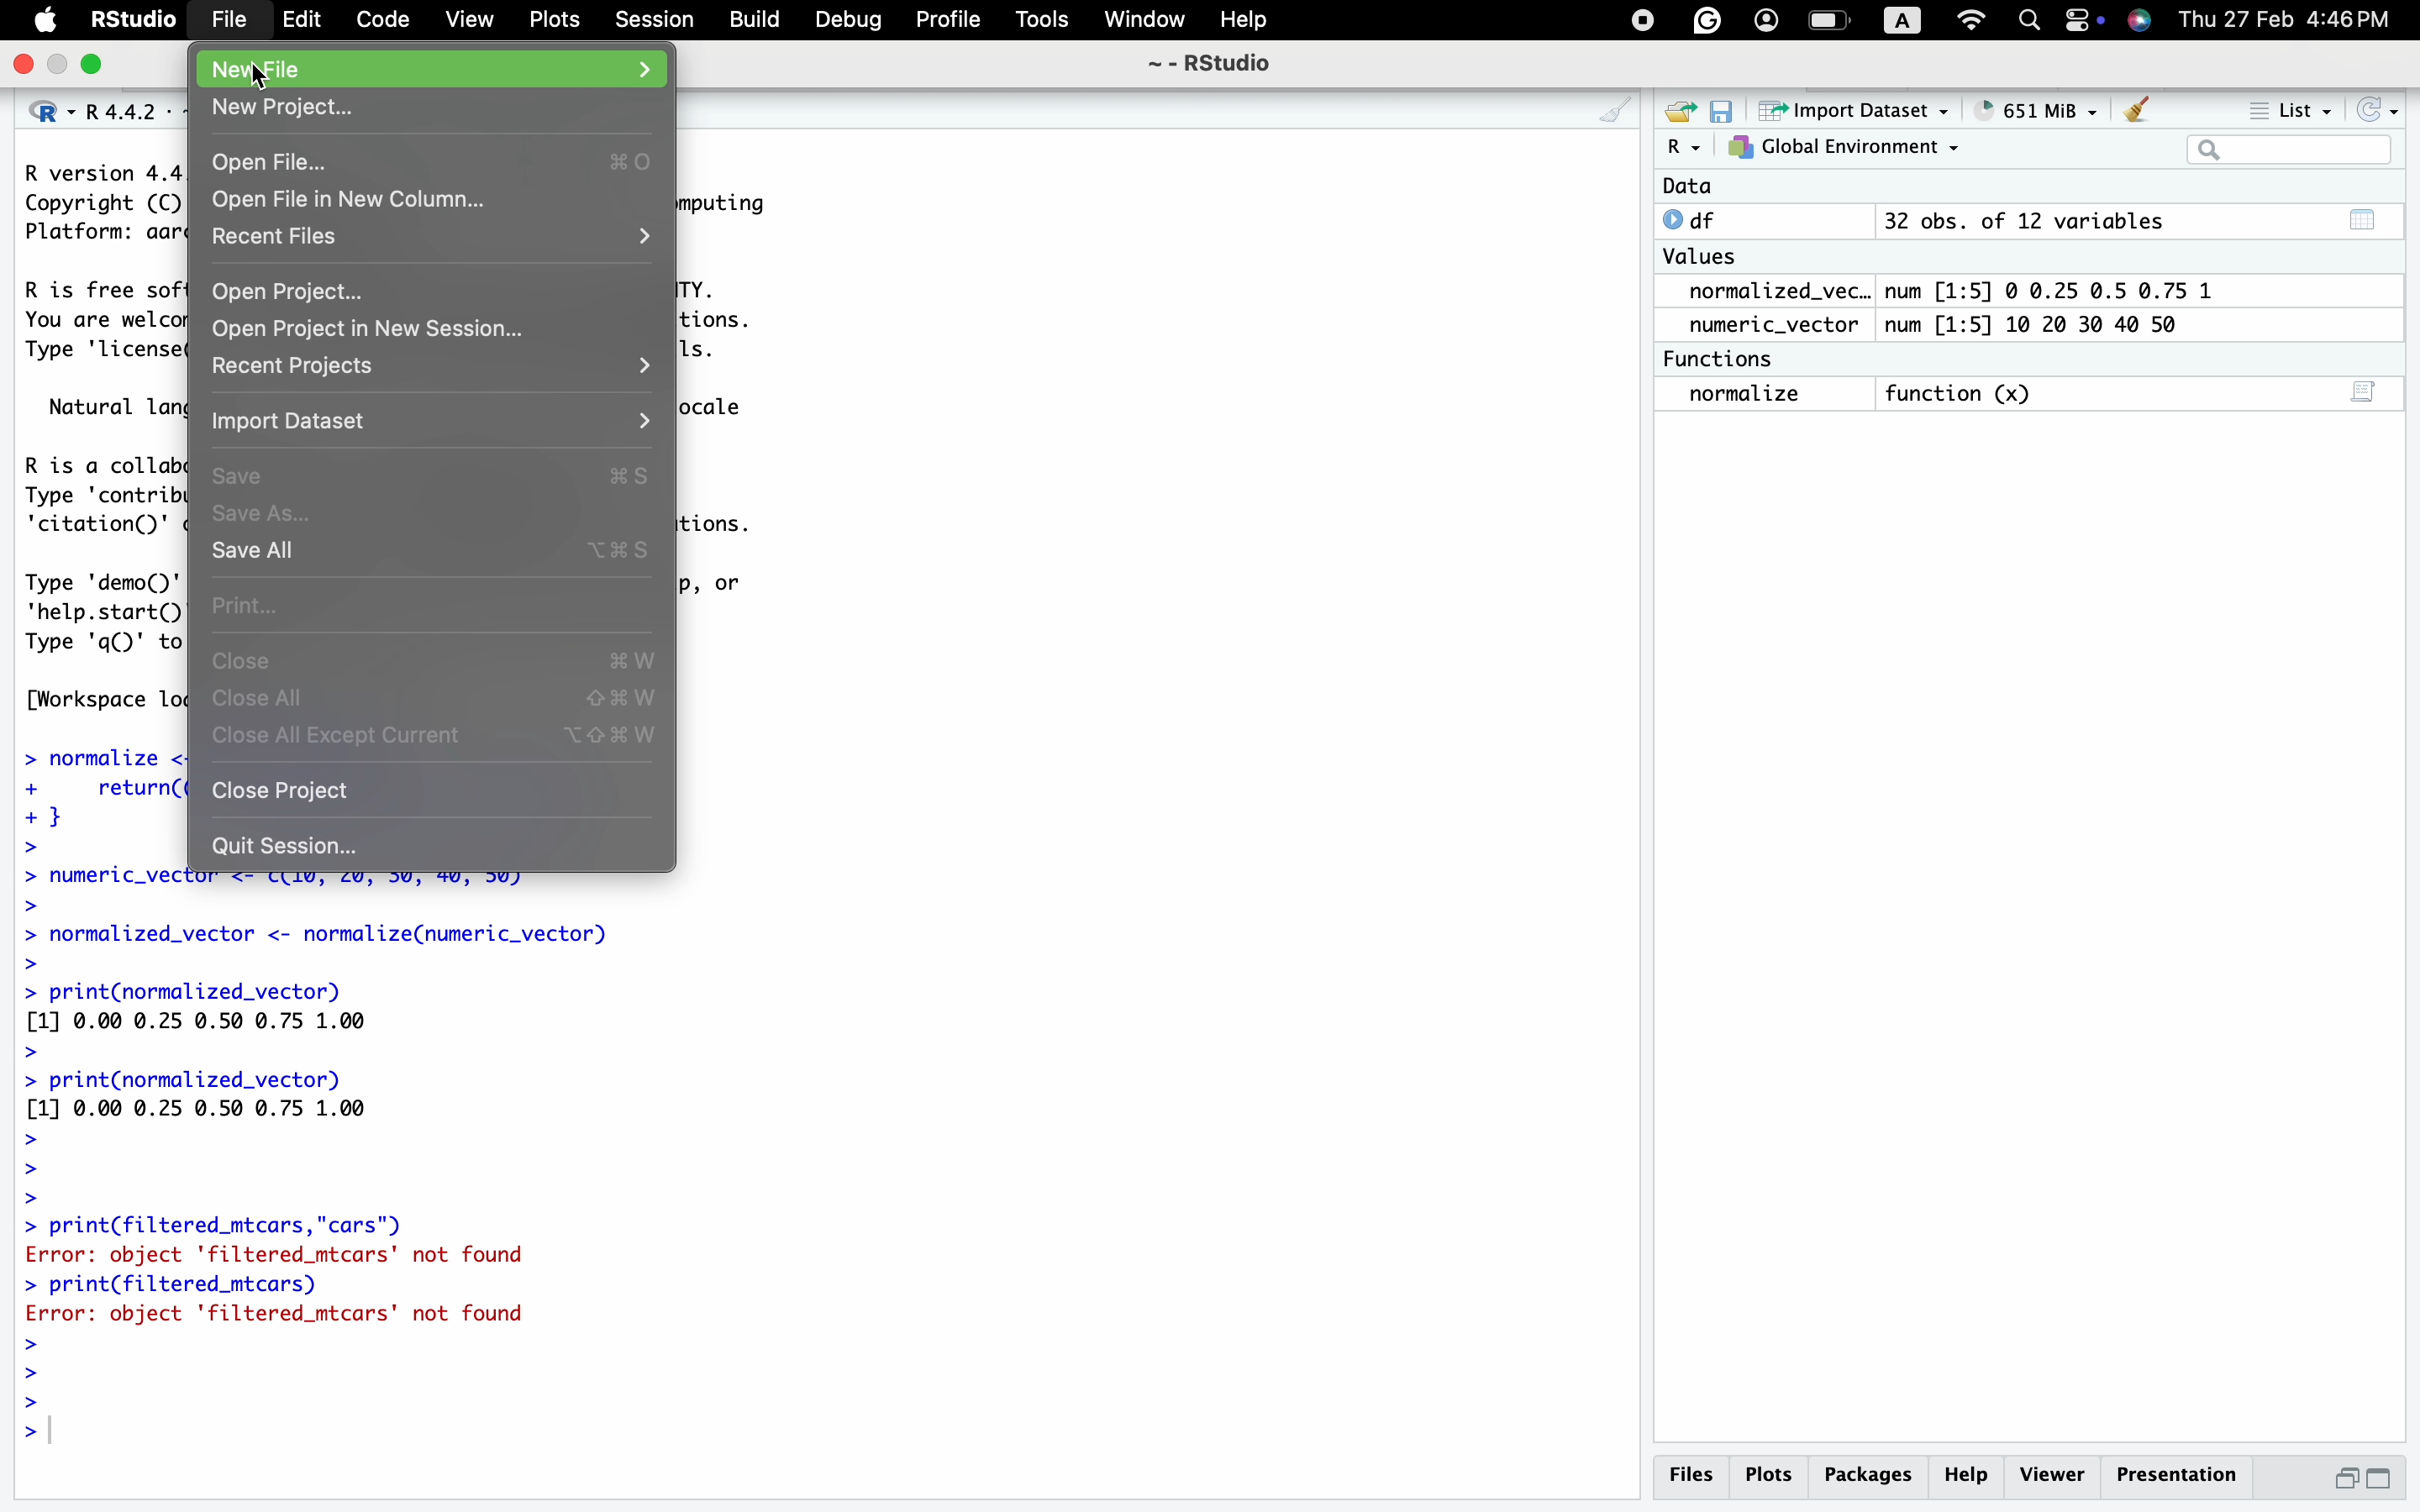  What do you see at coordinates (845, 21) in the screenshot?
I see `Debug` at bounding box center [845, 21].